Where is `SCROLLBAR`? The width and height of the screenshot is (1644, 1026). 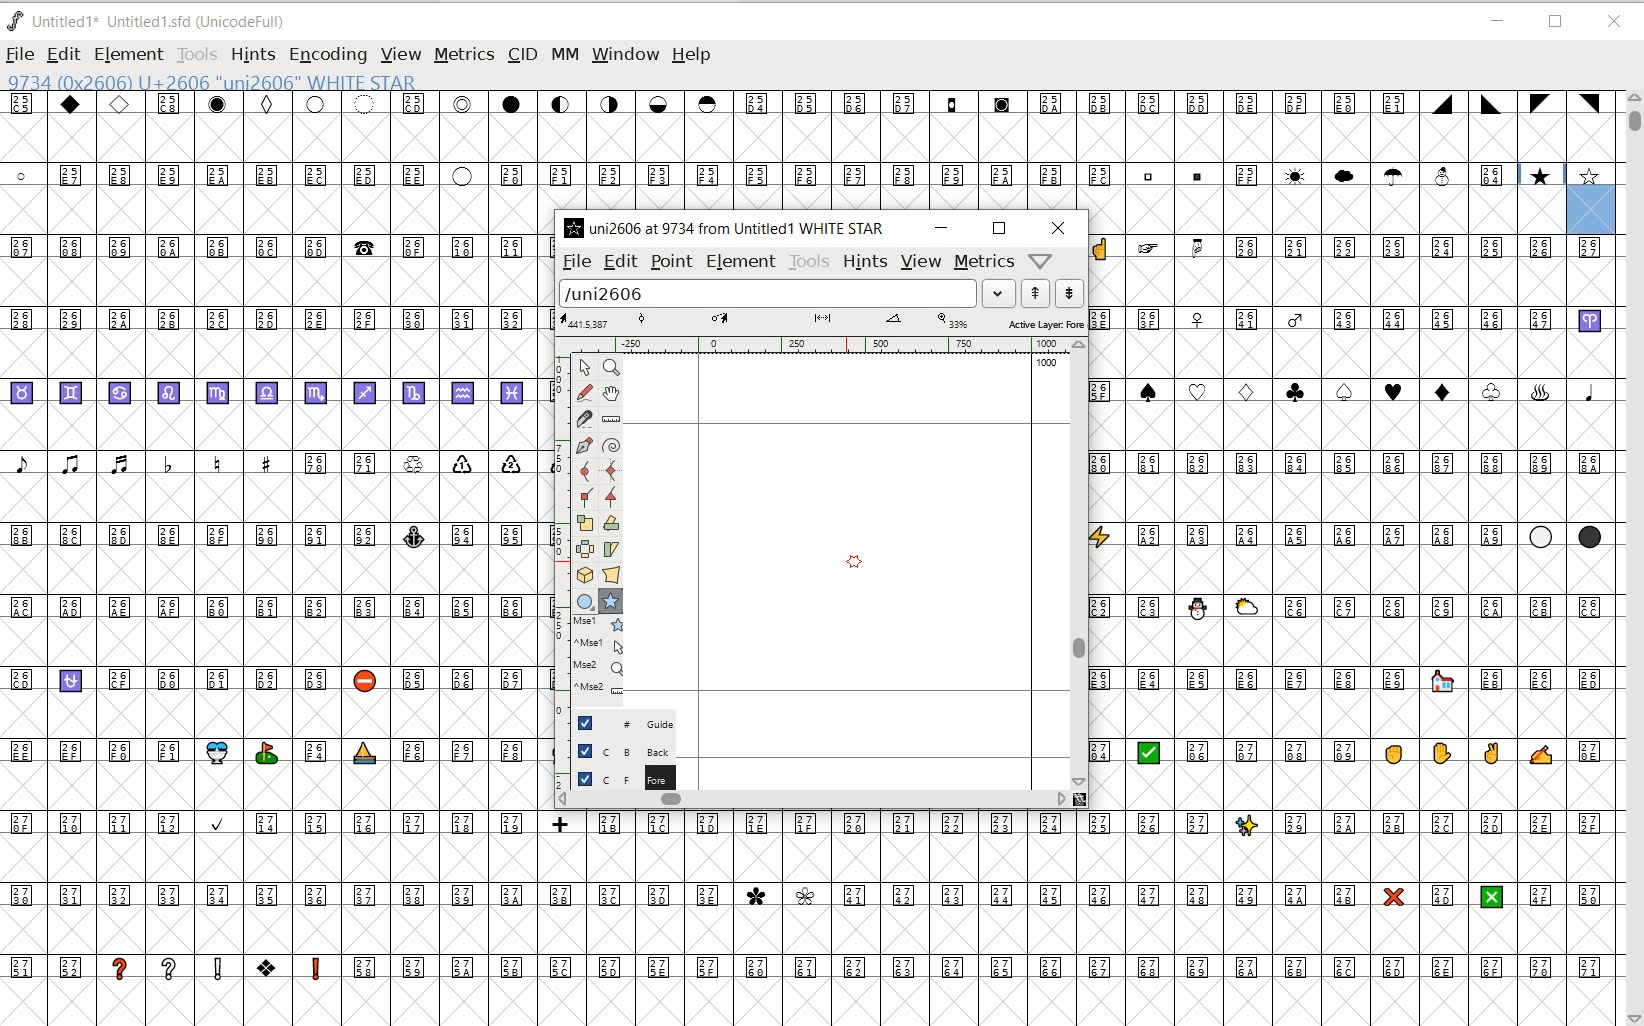 SCROLLBAR is located at coordinates (820, 801).